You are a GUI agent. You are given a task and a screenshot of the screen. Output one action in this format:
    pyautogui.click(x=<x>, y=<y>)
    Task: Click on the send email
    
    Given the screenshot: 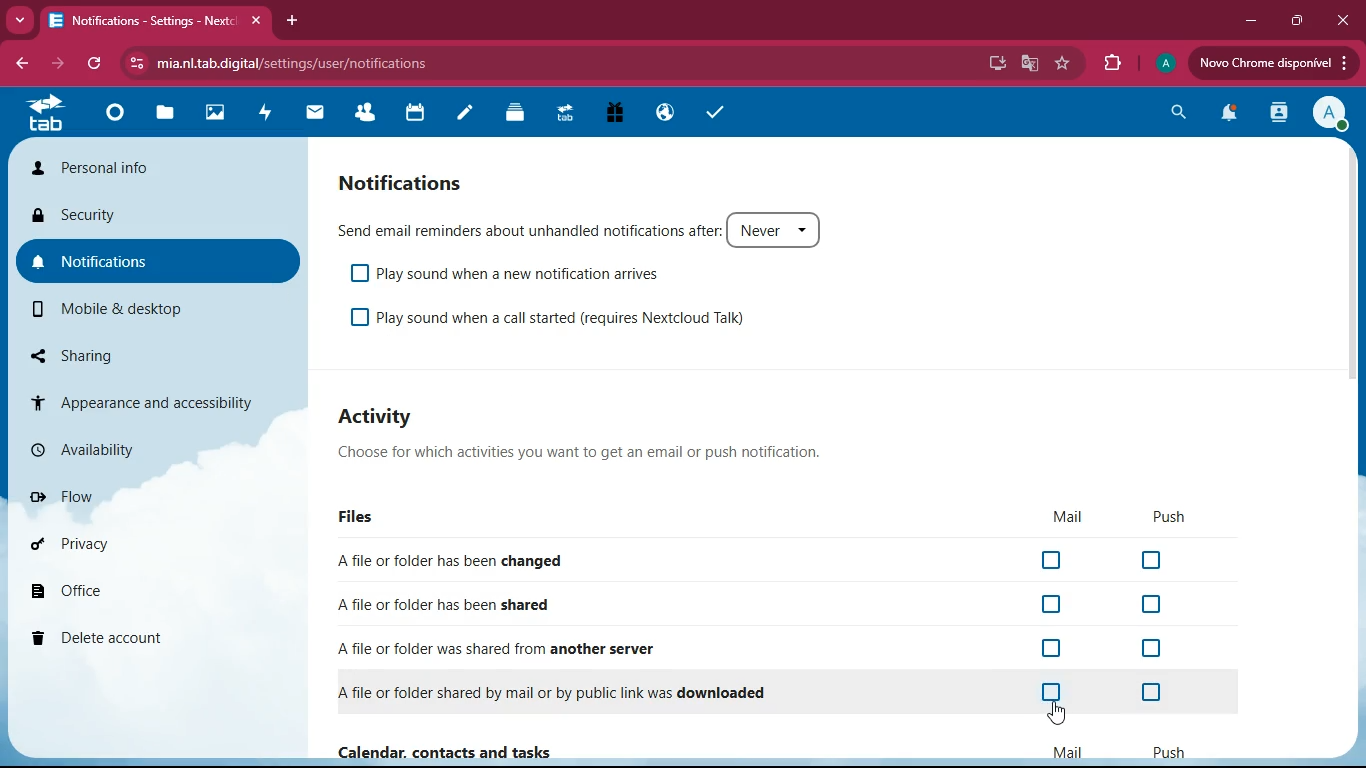 What is the action you would take?
    pyautogui.click(x=593, y=229)
    